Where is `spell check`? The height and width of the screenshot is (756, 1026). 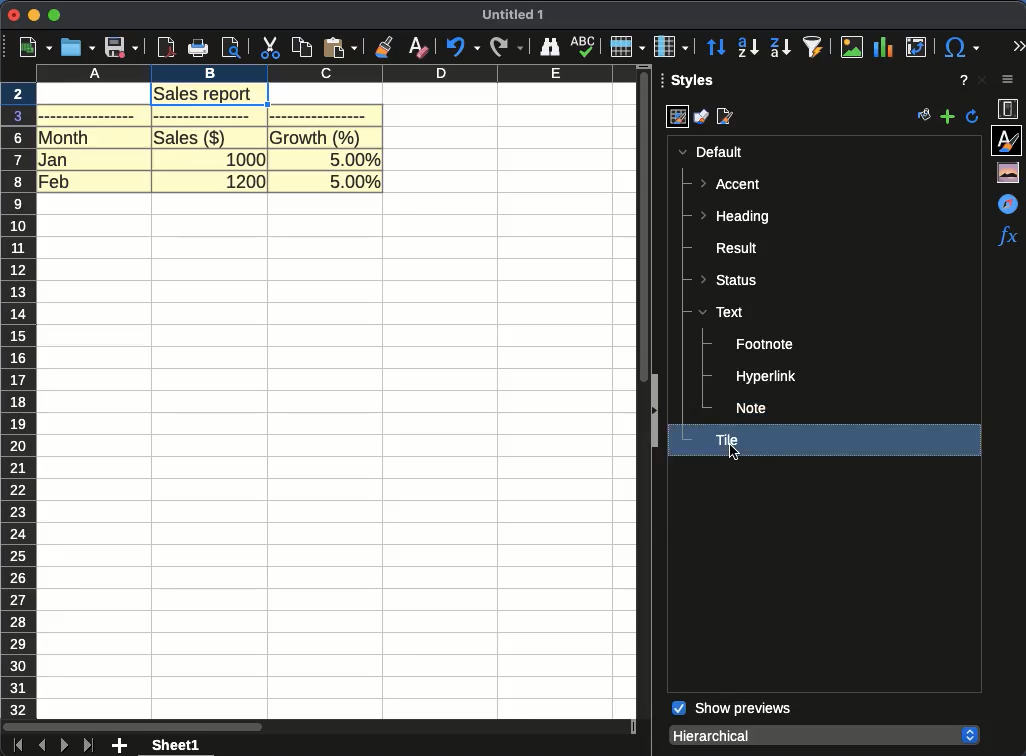 spell check is located at coordinates (582, 46).